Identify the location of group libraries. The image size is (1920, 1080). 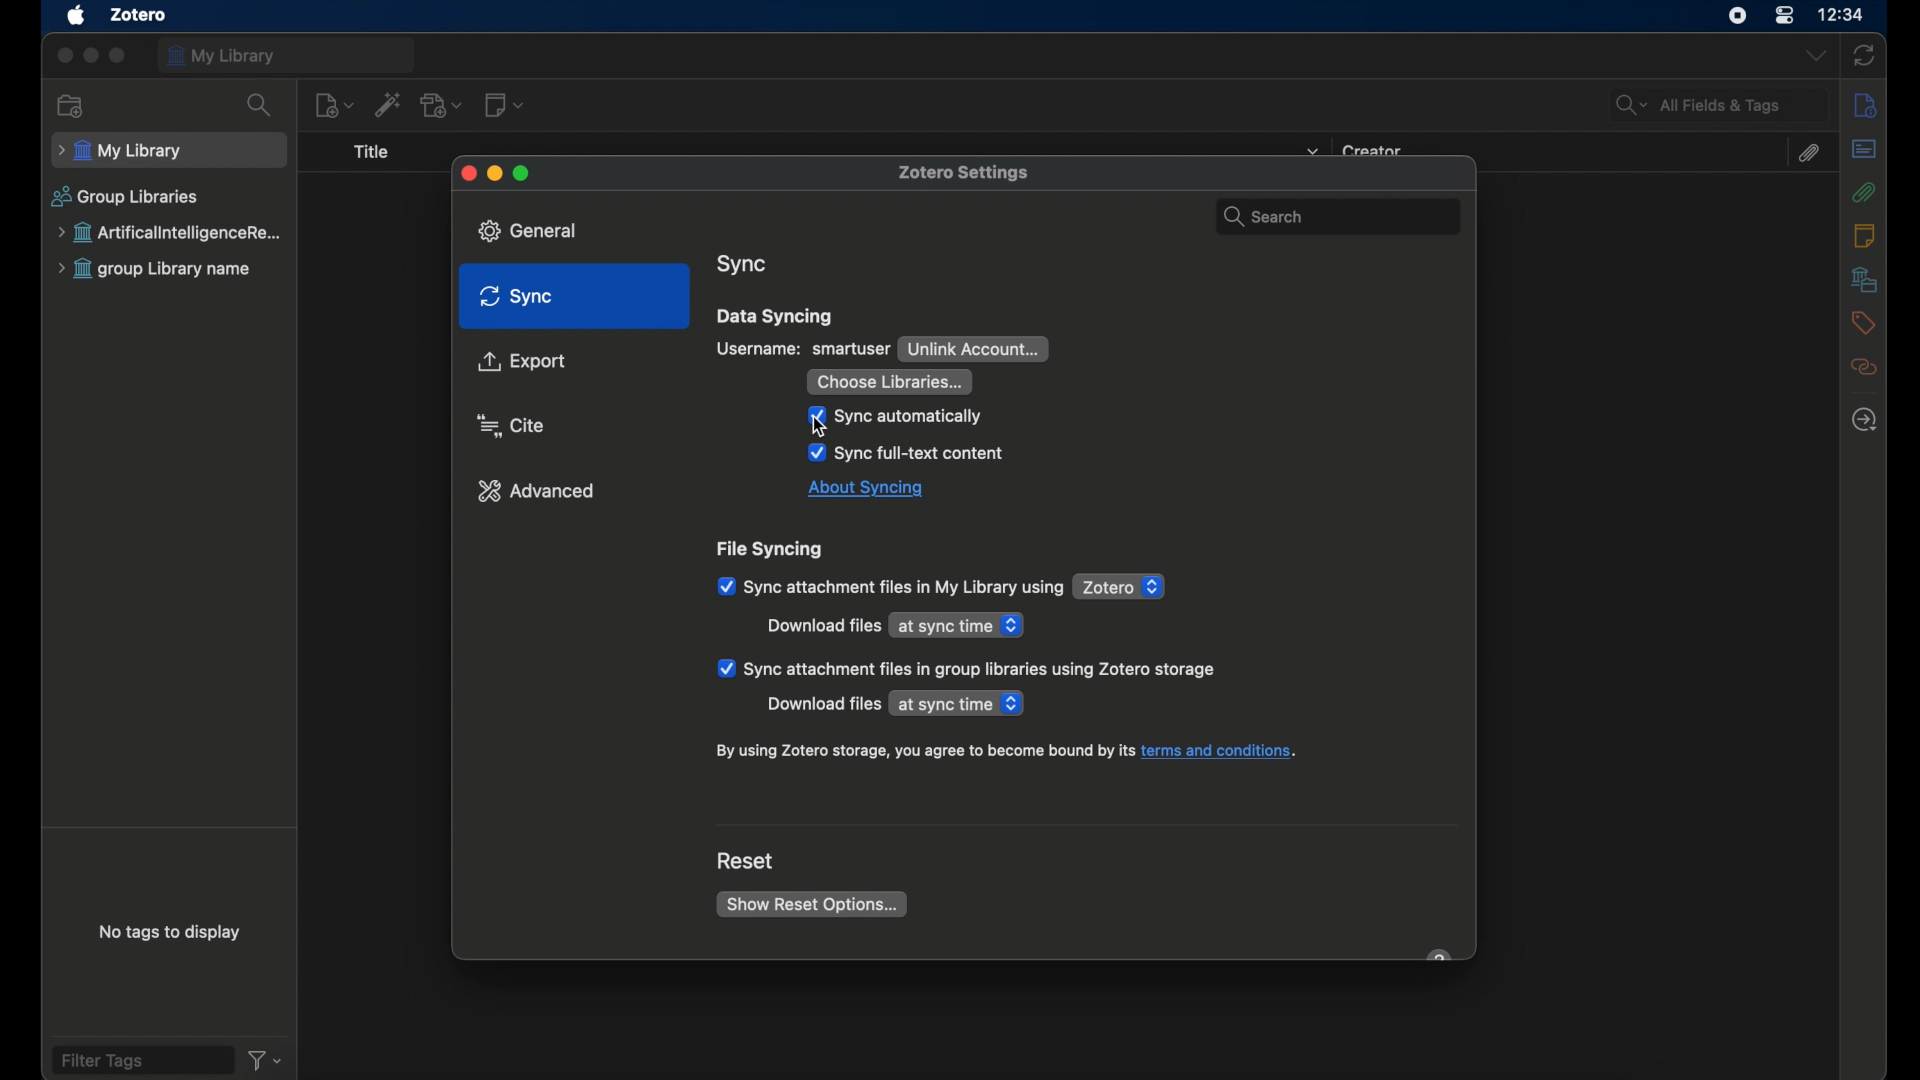
(125, 197).